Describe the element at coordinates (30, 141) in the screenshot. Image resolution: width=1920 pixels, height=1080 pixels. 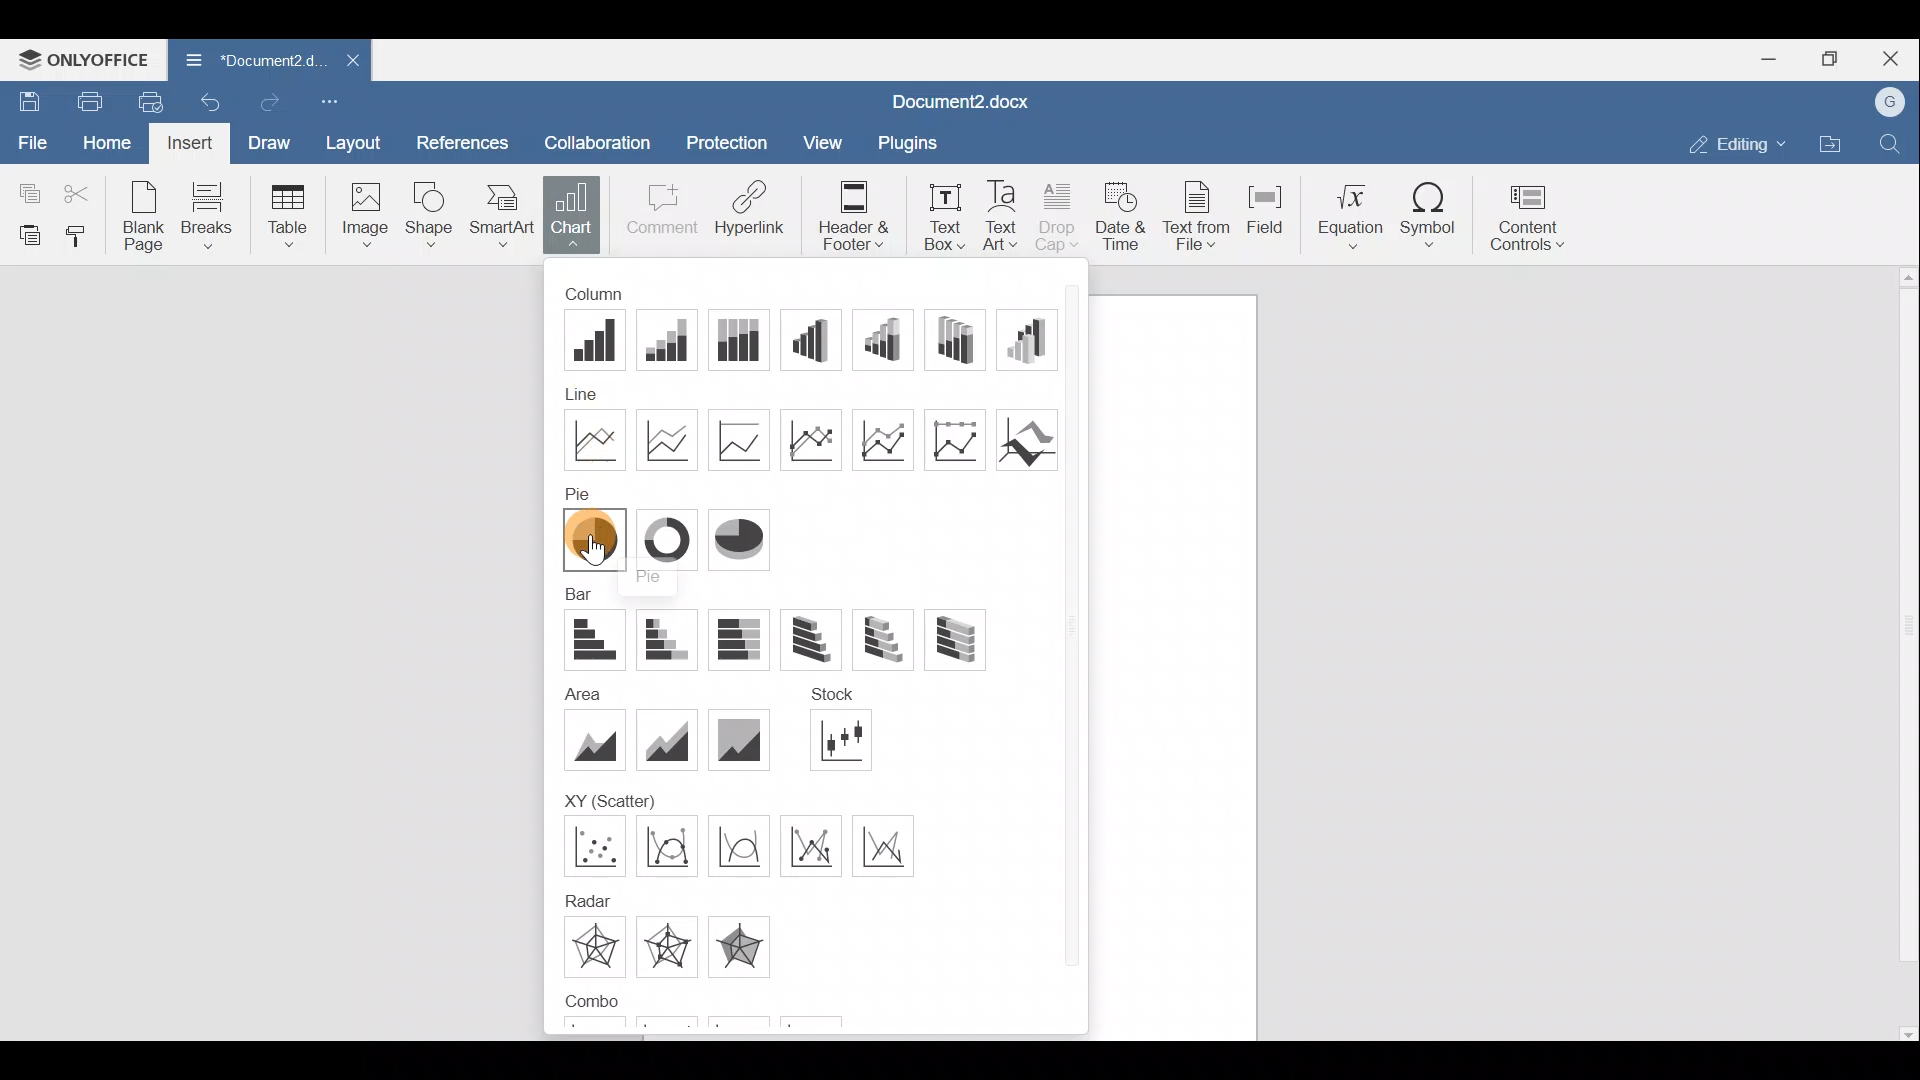
I see `File` at that location.